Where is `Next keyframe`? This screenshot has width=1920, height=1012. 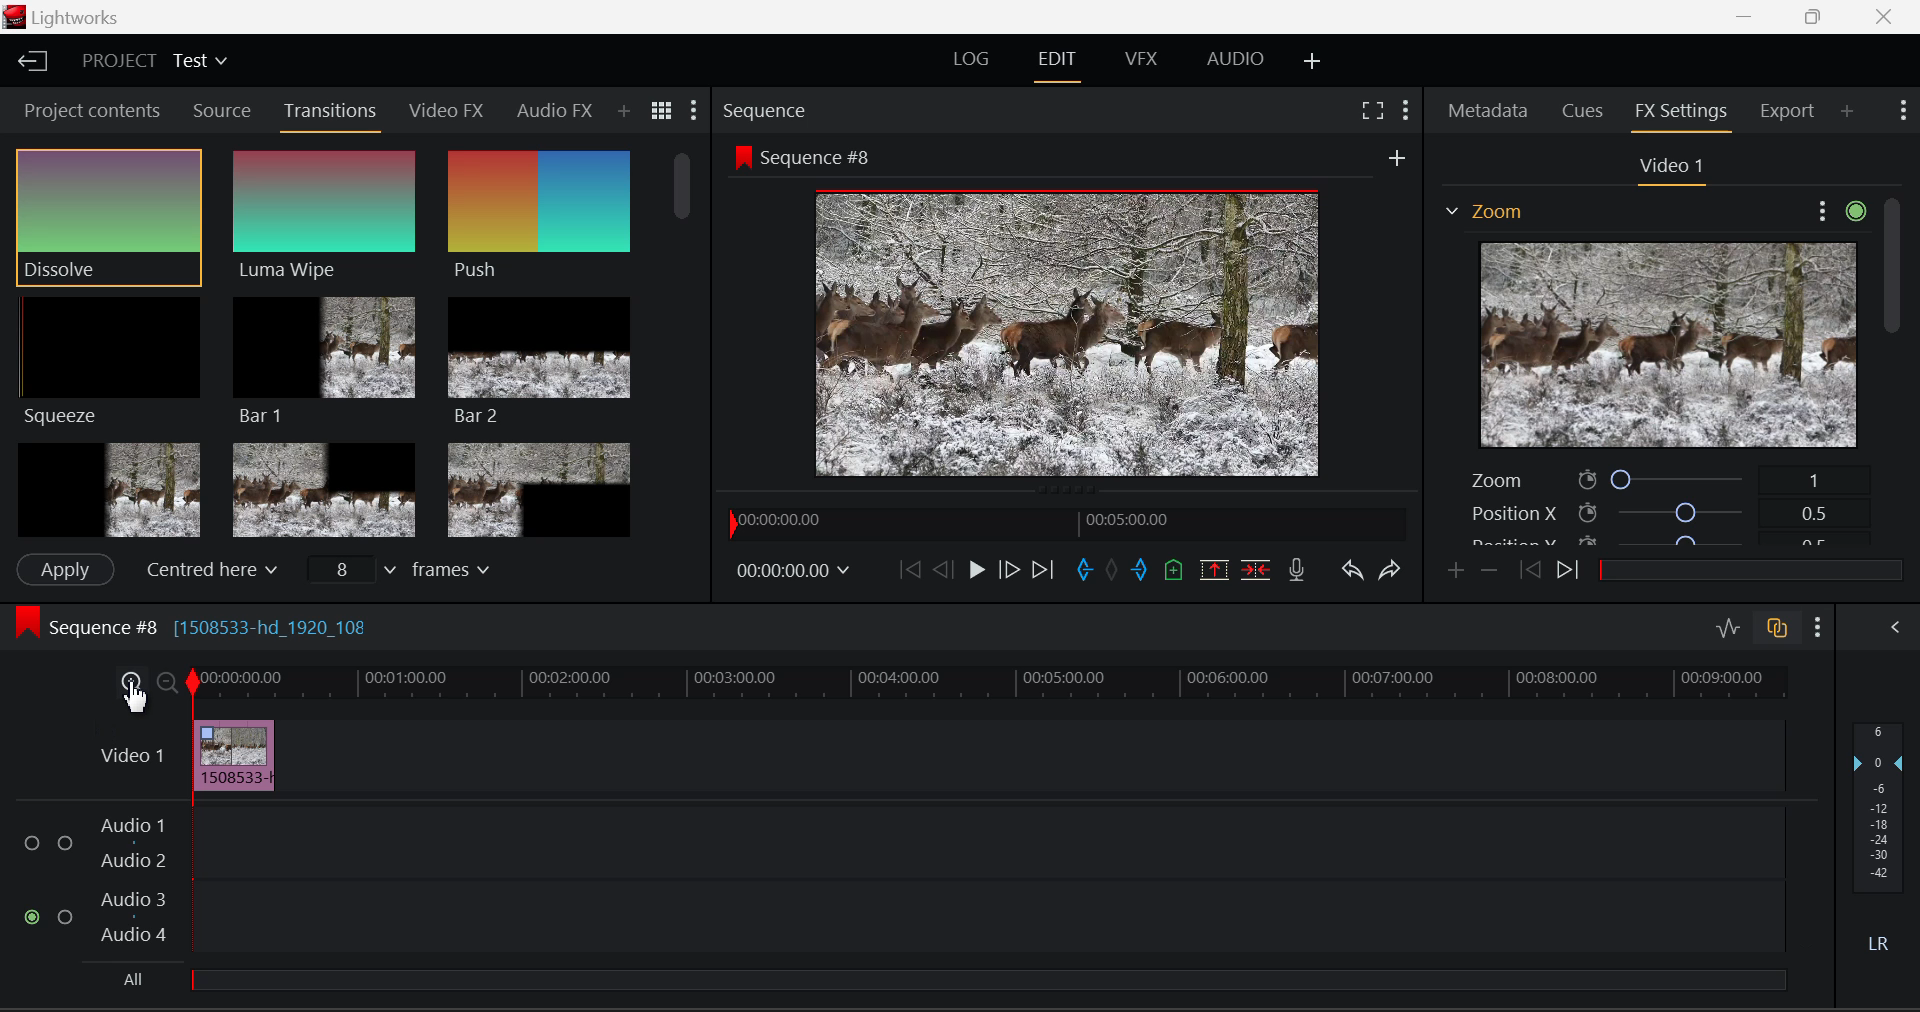 Next keyframe is located at coordinates (1567, 569).